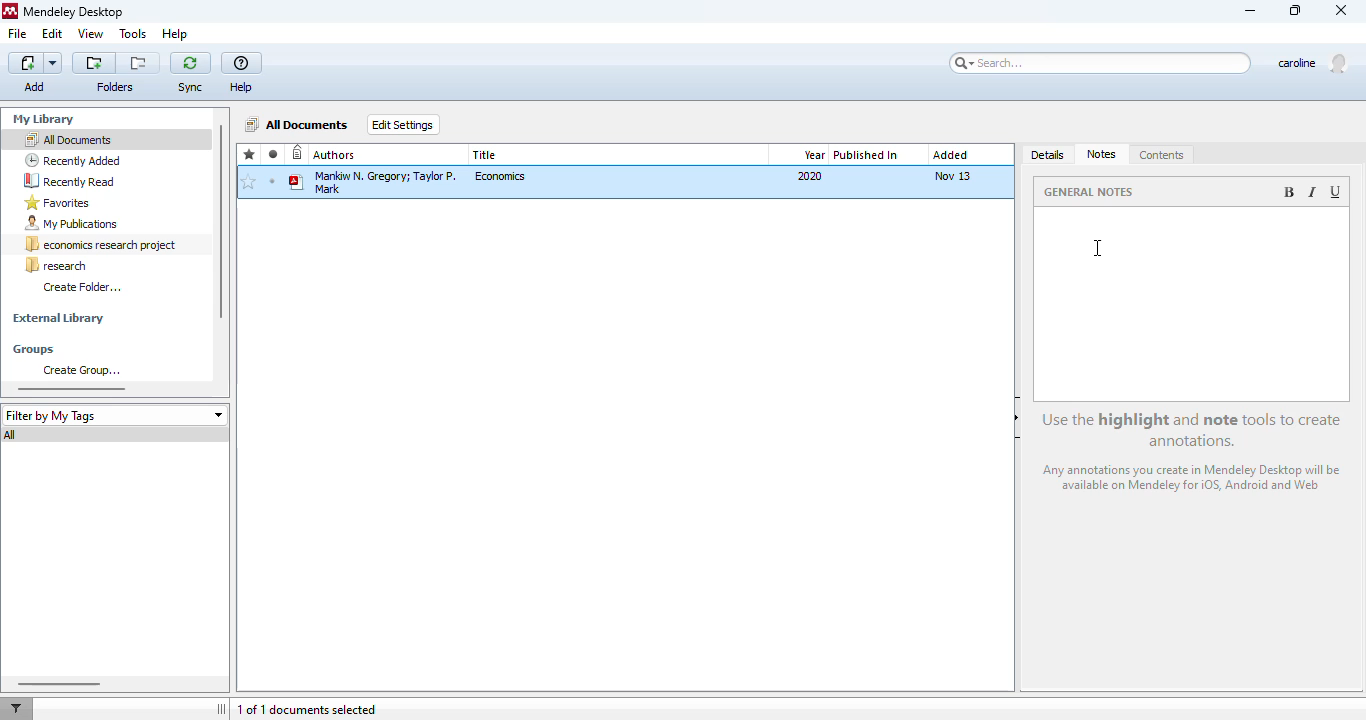 This screenshot has height=720, width=1366. I want to click on tools, so click(133, 35).